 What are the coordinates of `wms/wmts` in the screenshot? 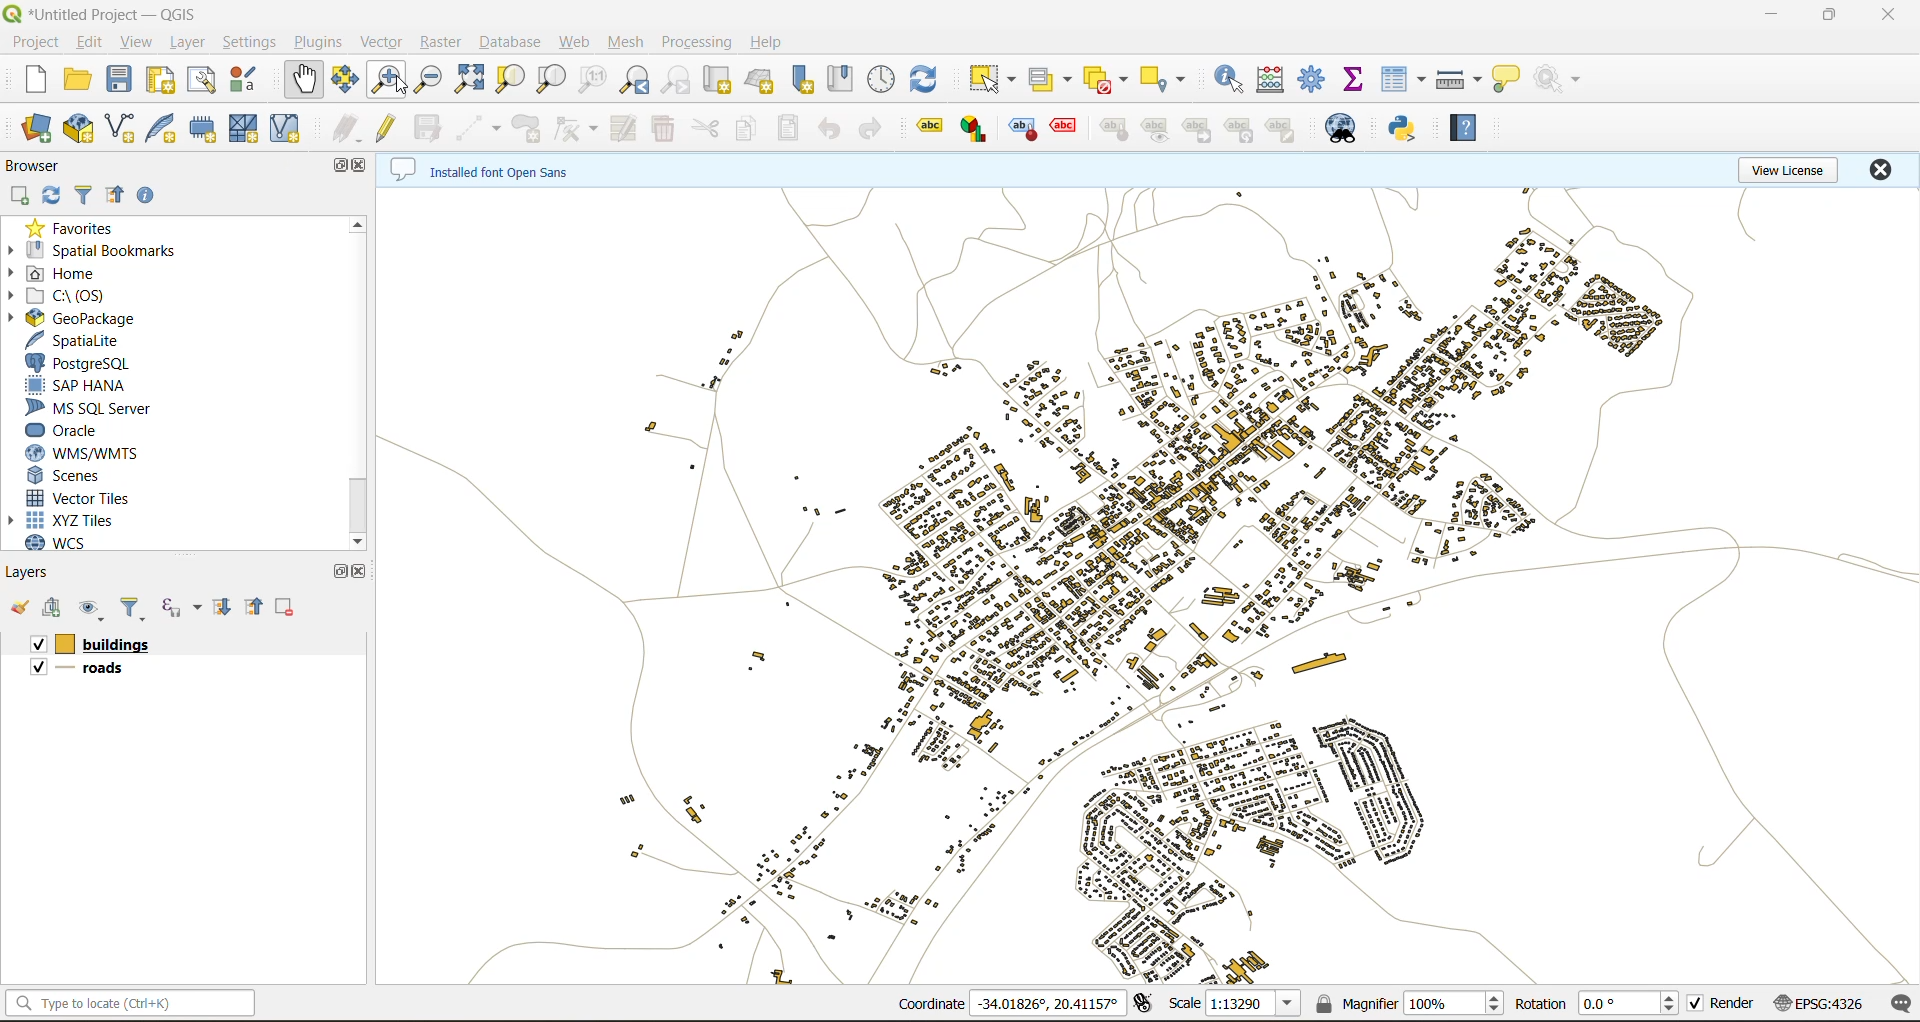 It's located at (96, 455).